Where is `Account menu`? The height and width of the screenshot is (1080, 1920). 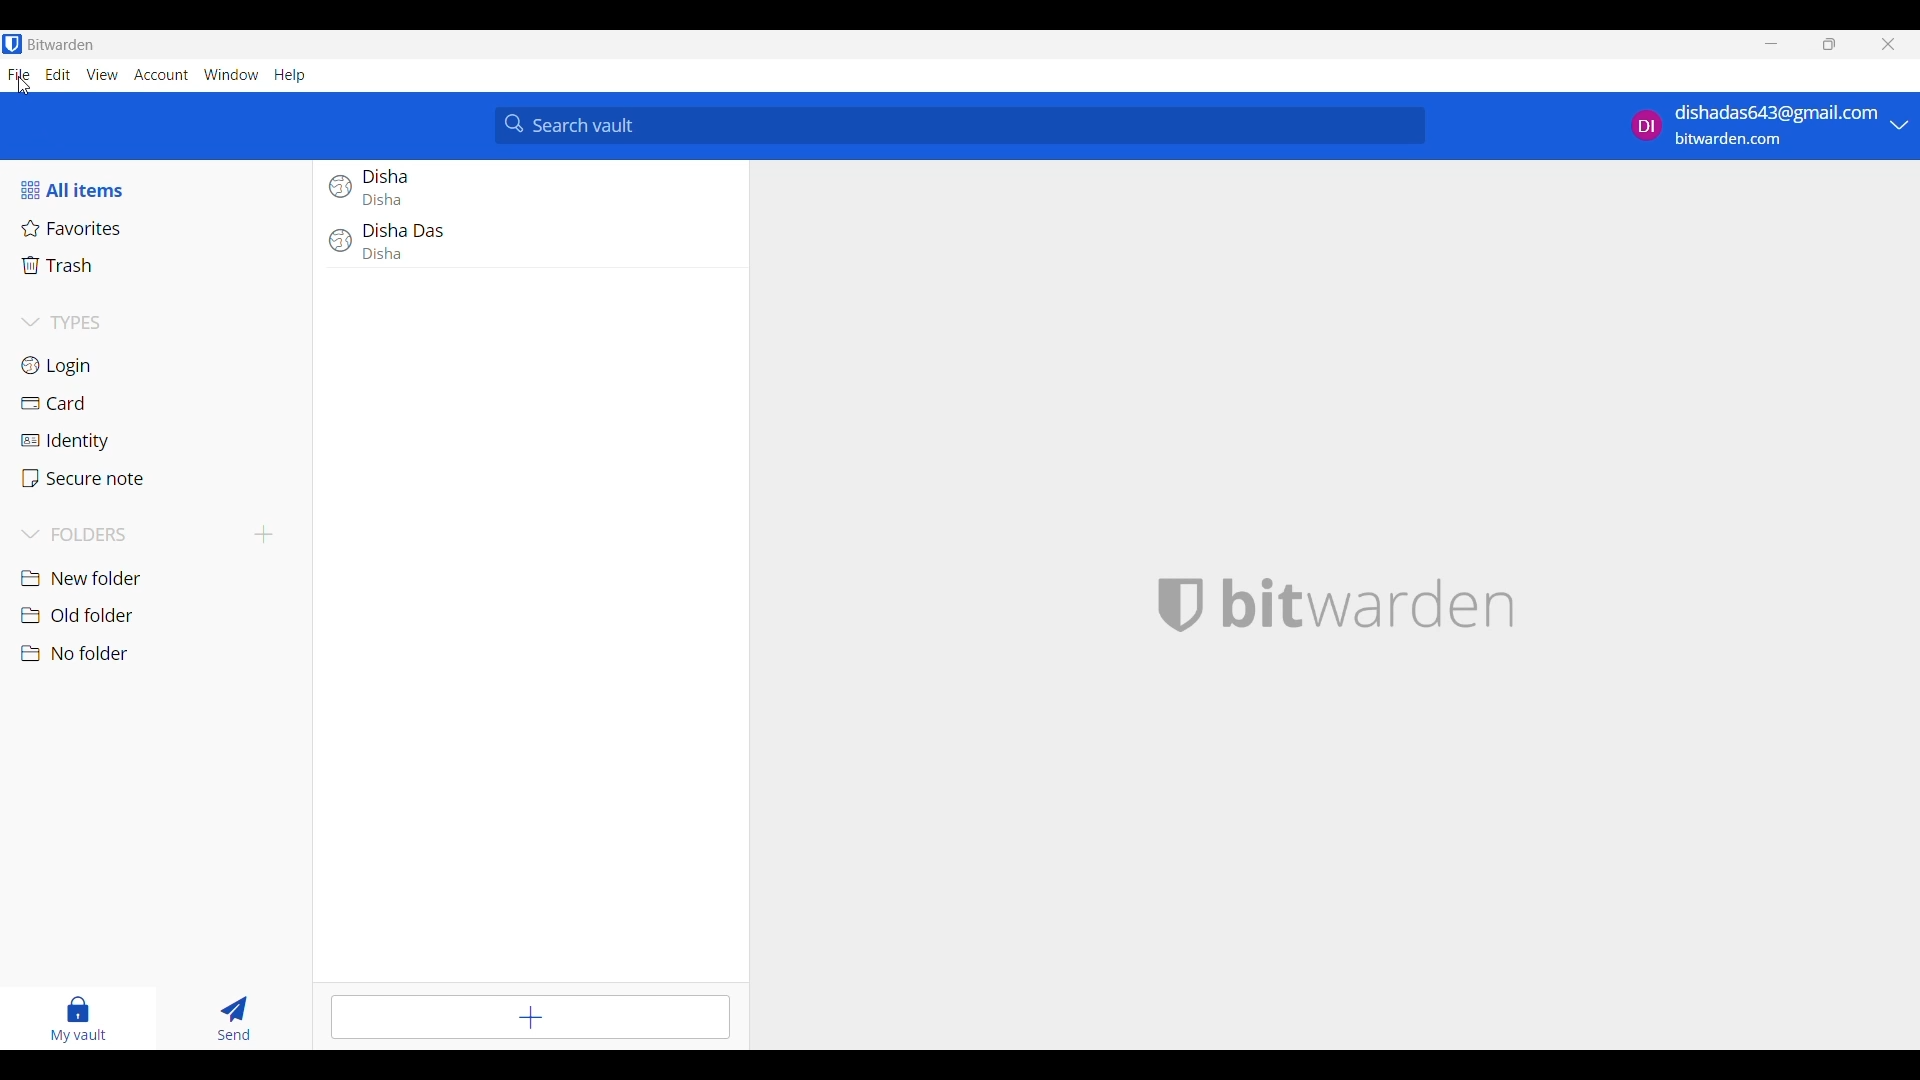
Account menu is located at coordinates (161, 75).